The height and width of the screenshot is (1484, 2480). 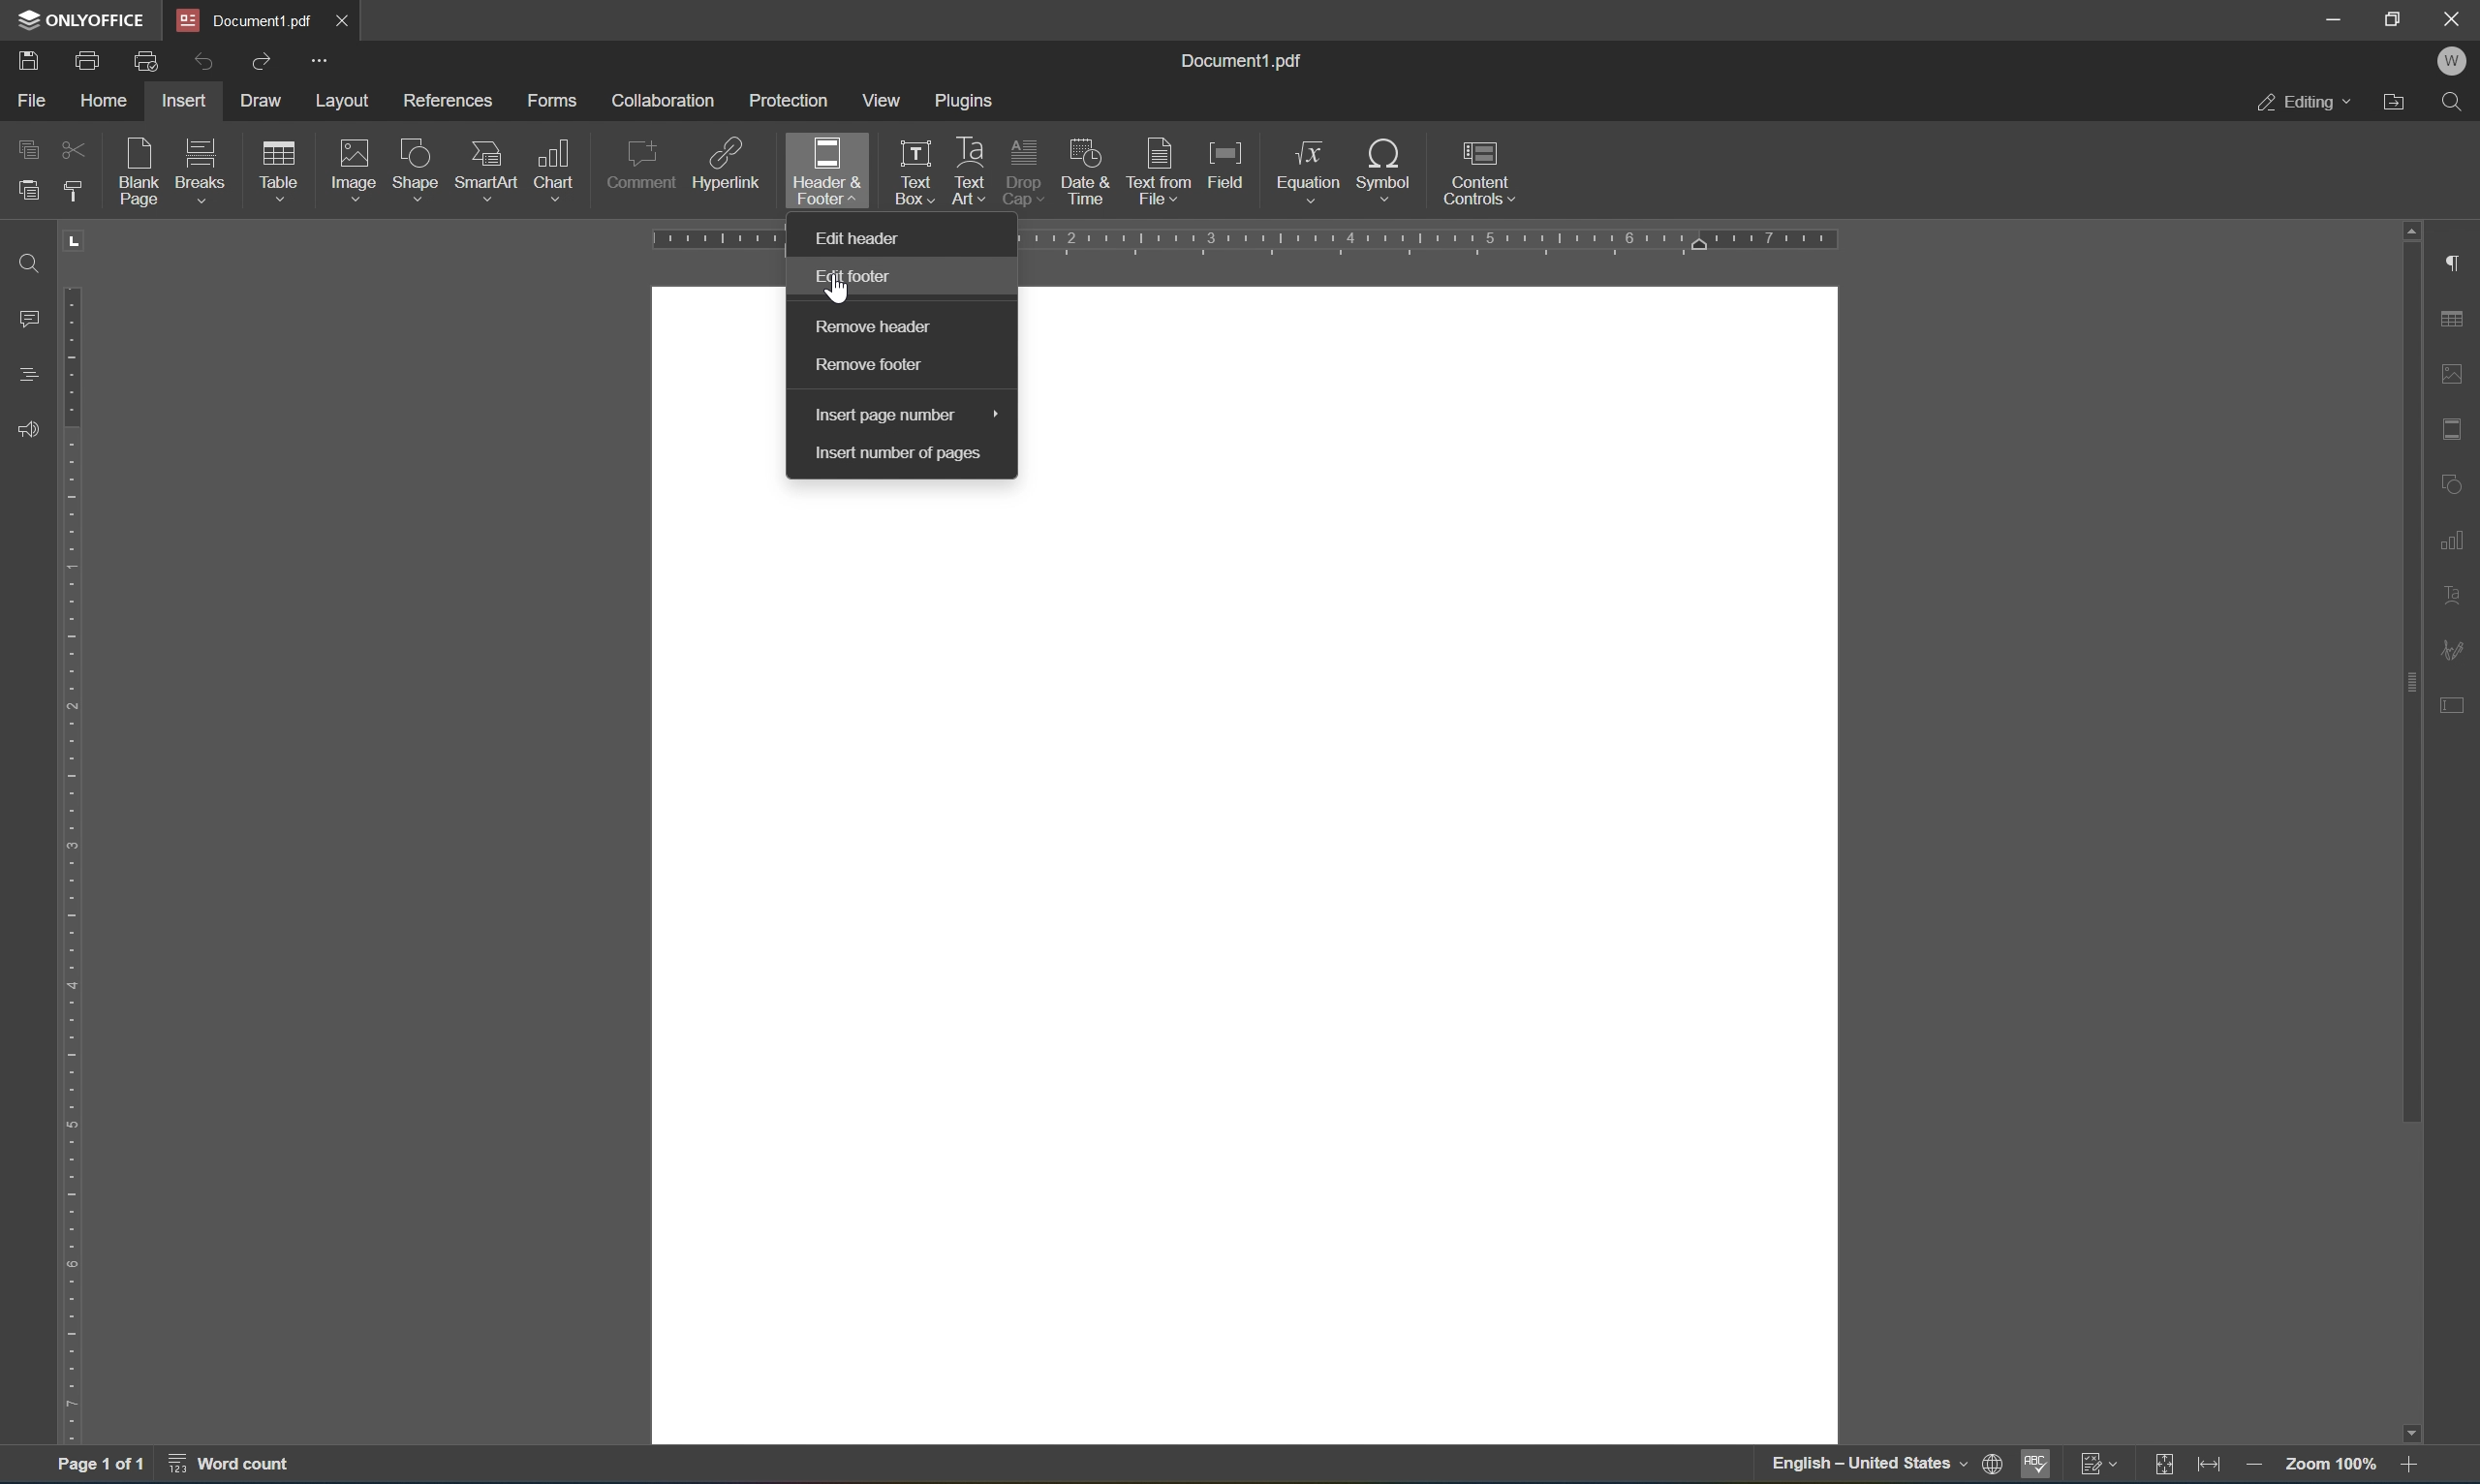 I want to click on paste, so click(x=27, y=195).